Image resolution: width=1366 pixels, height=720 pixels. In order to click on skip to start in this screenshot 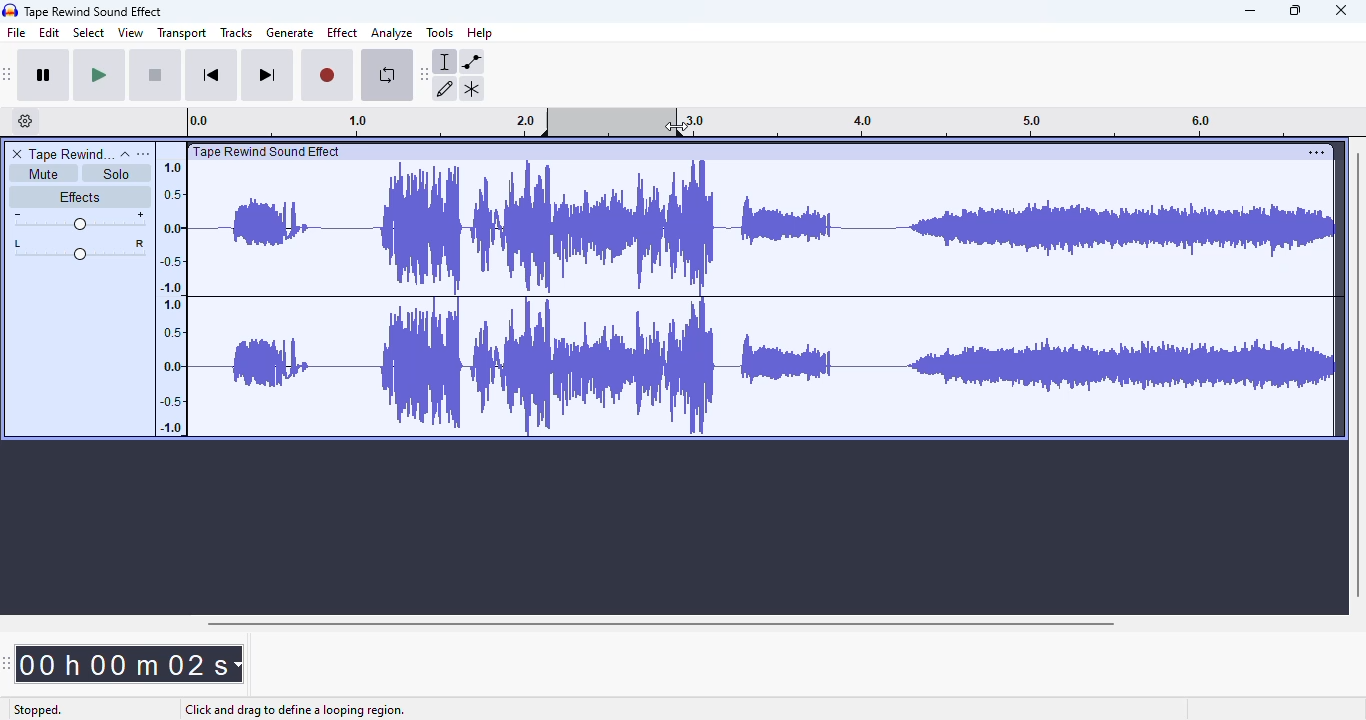, I will do `click(212, 75)`.